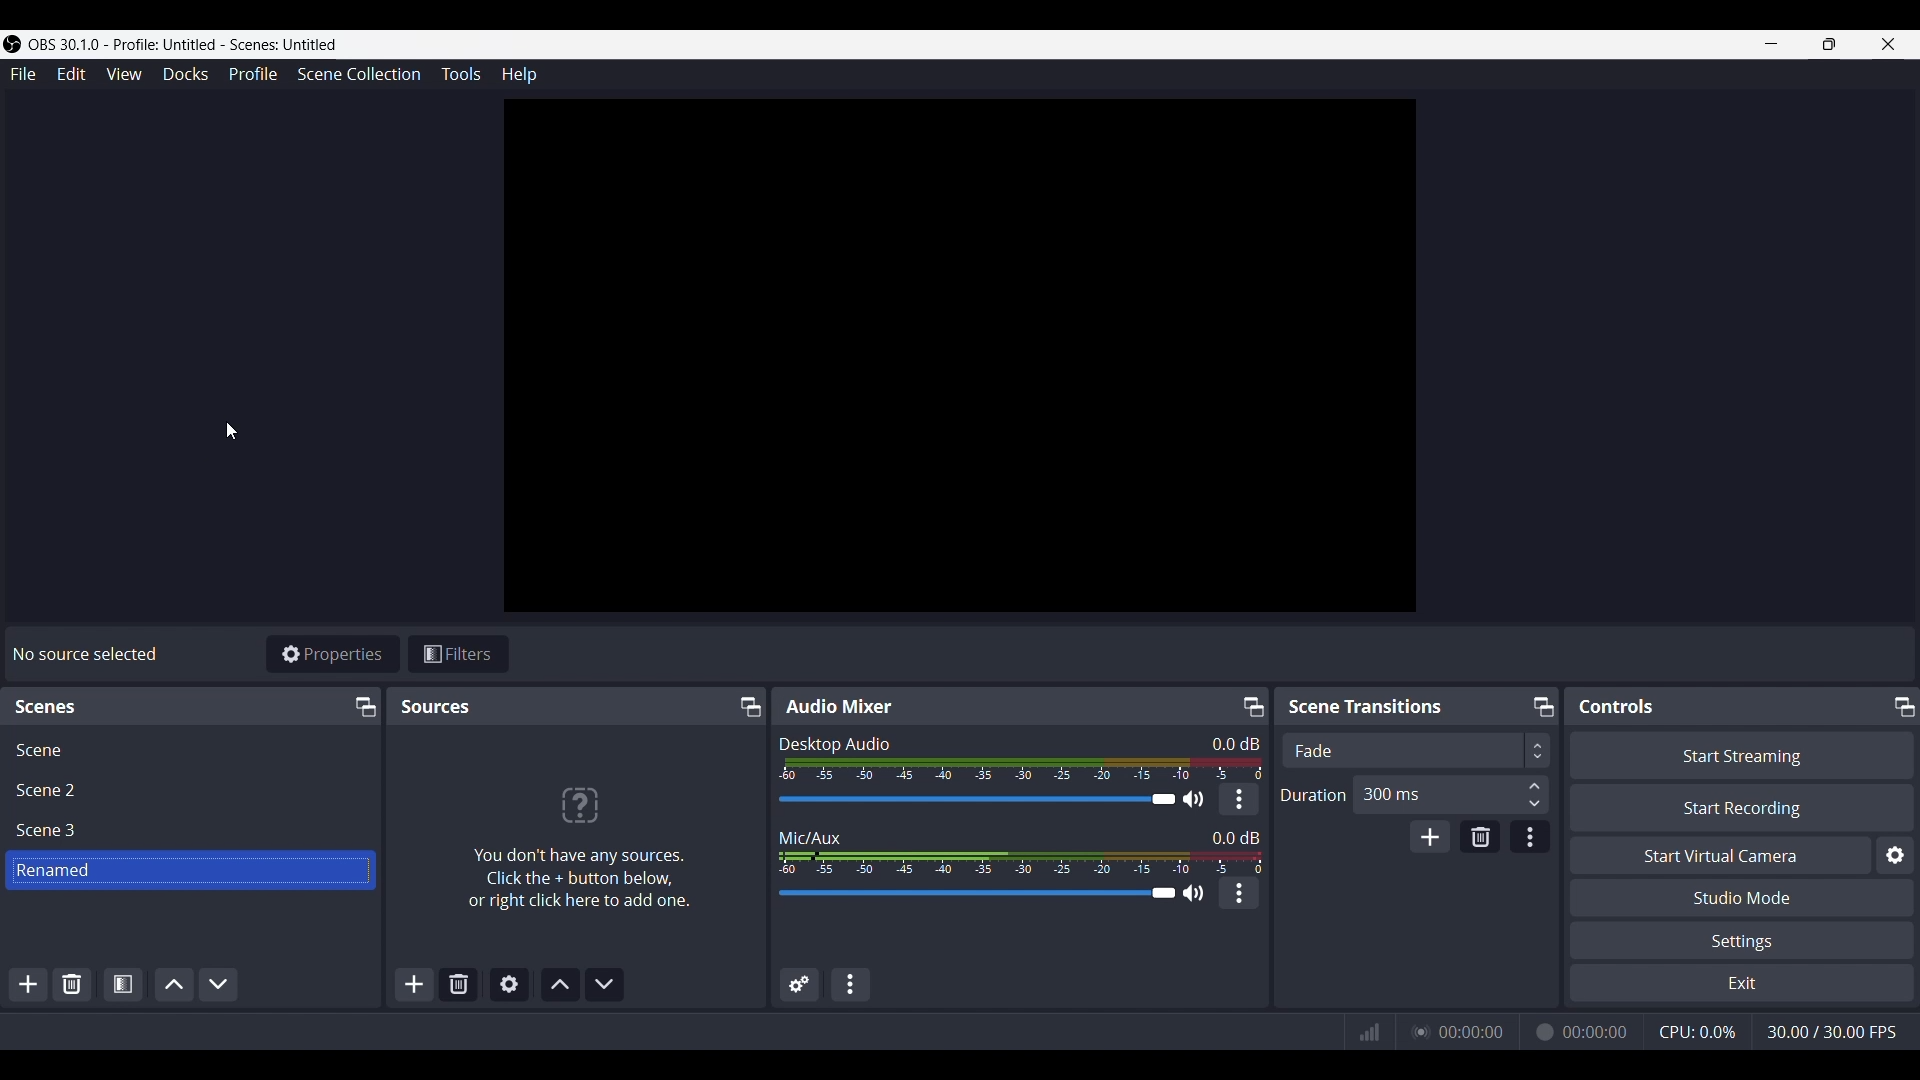  I want to click on Add source, so click(415, 983).